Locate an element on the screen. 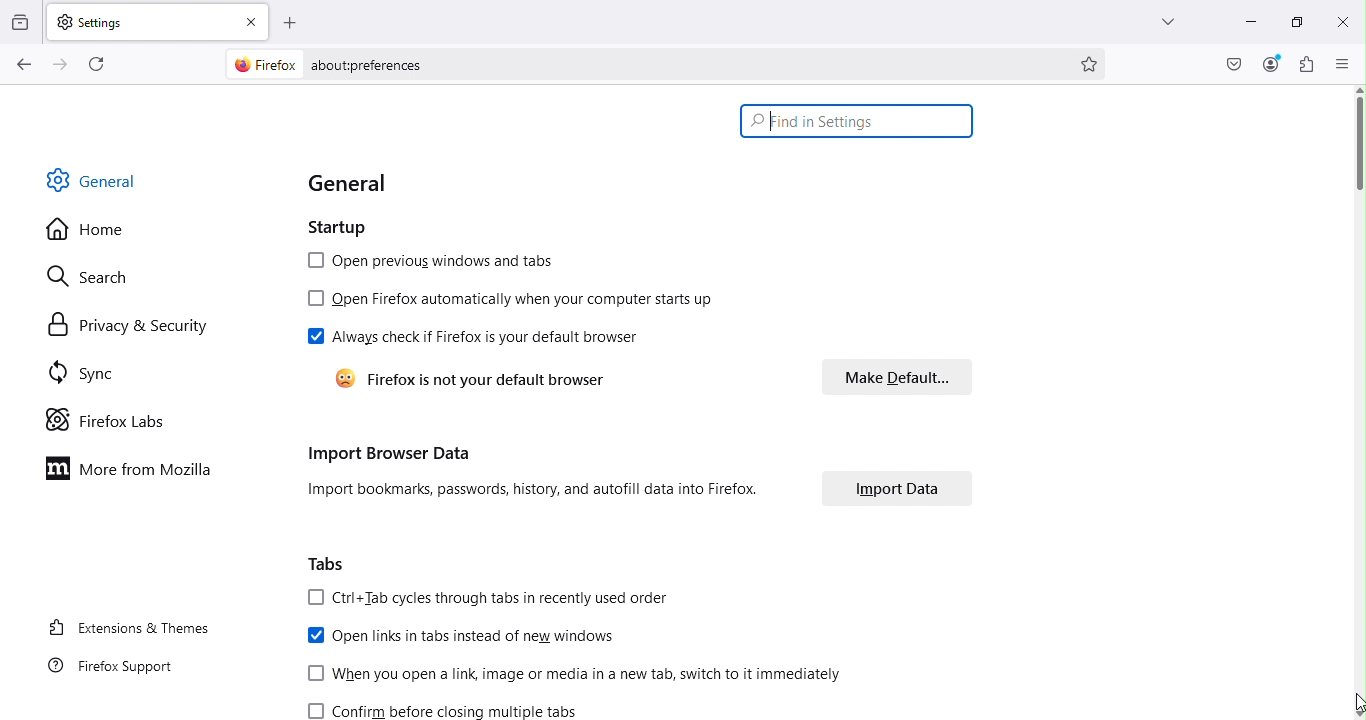 The width and height of the screenshot is (1366, 720). Search is located at coordinates (113, 276).